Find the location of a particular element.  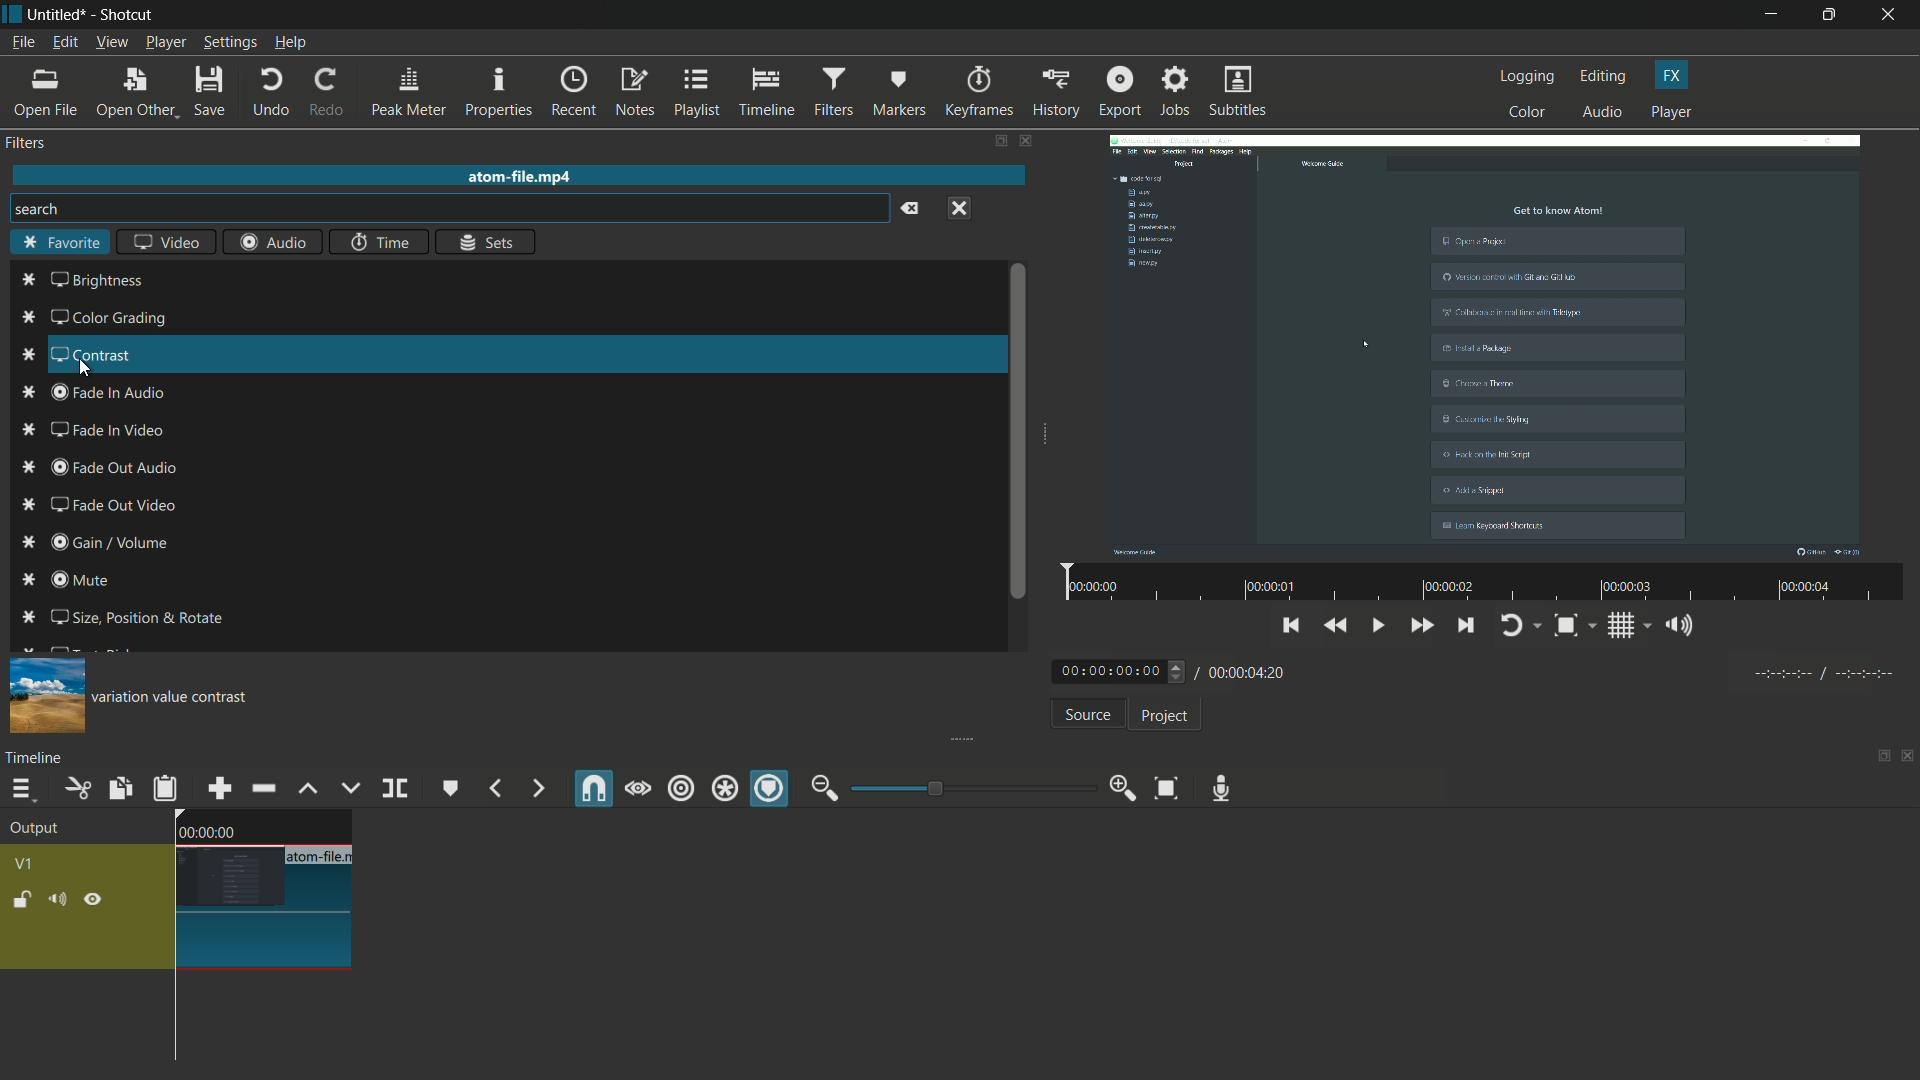

output is located at coordinates (41, 830).